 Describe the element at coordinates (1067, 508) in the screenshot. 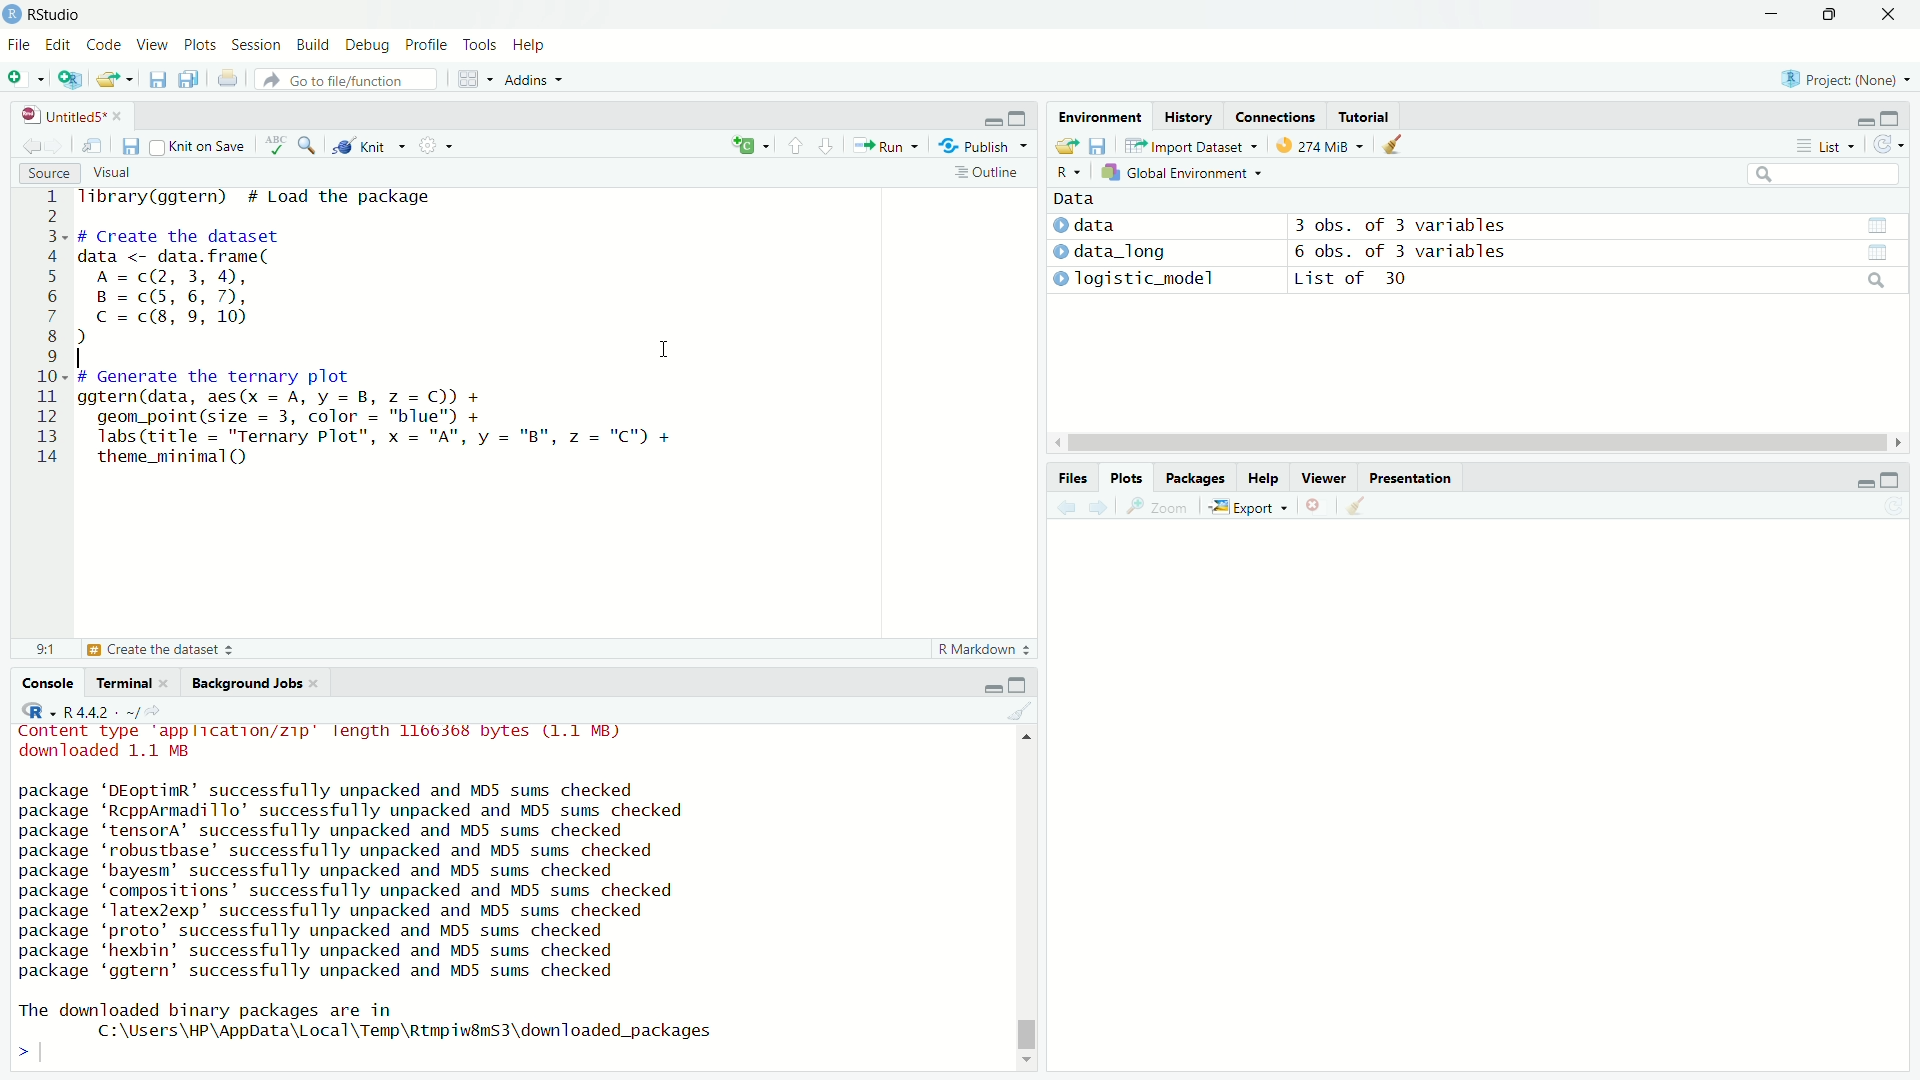

I see `back` at that location.